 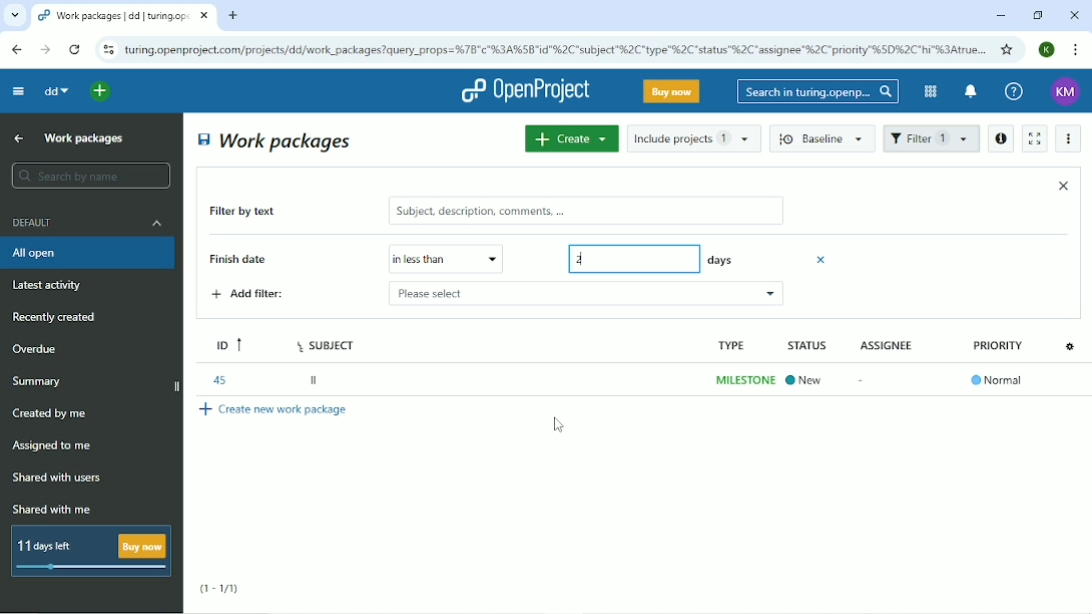 What do you see at coordinates (525, 91) in the screenshot?
I see `OpenProject` at bounding box center [525, 91].